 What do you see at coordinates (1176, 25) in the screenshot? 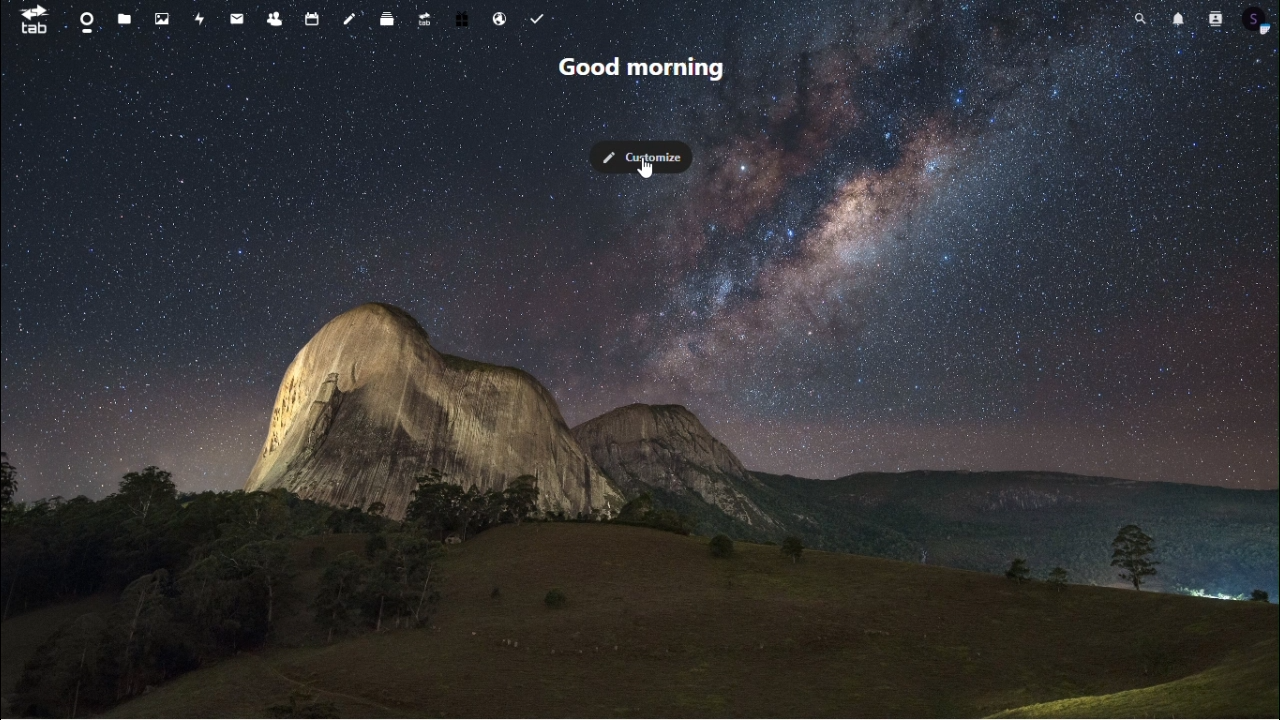
I see `notification` at bounding box center [1176, 25].